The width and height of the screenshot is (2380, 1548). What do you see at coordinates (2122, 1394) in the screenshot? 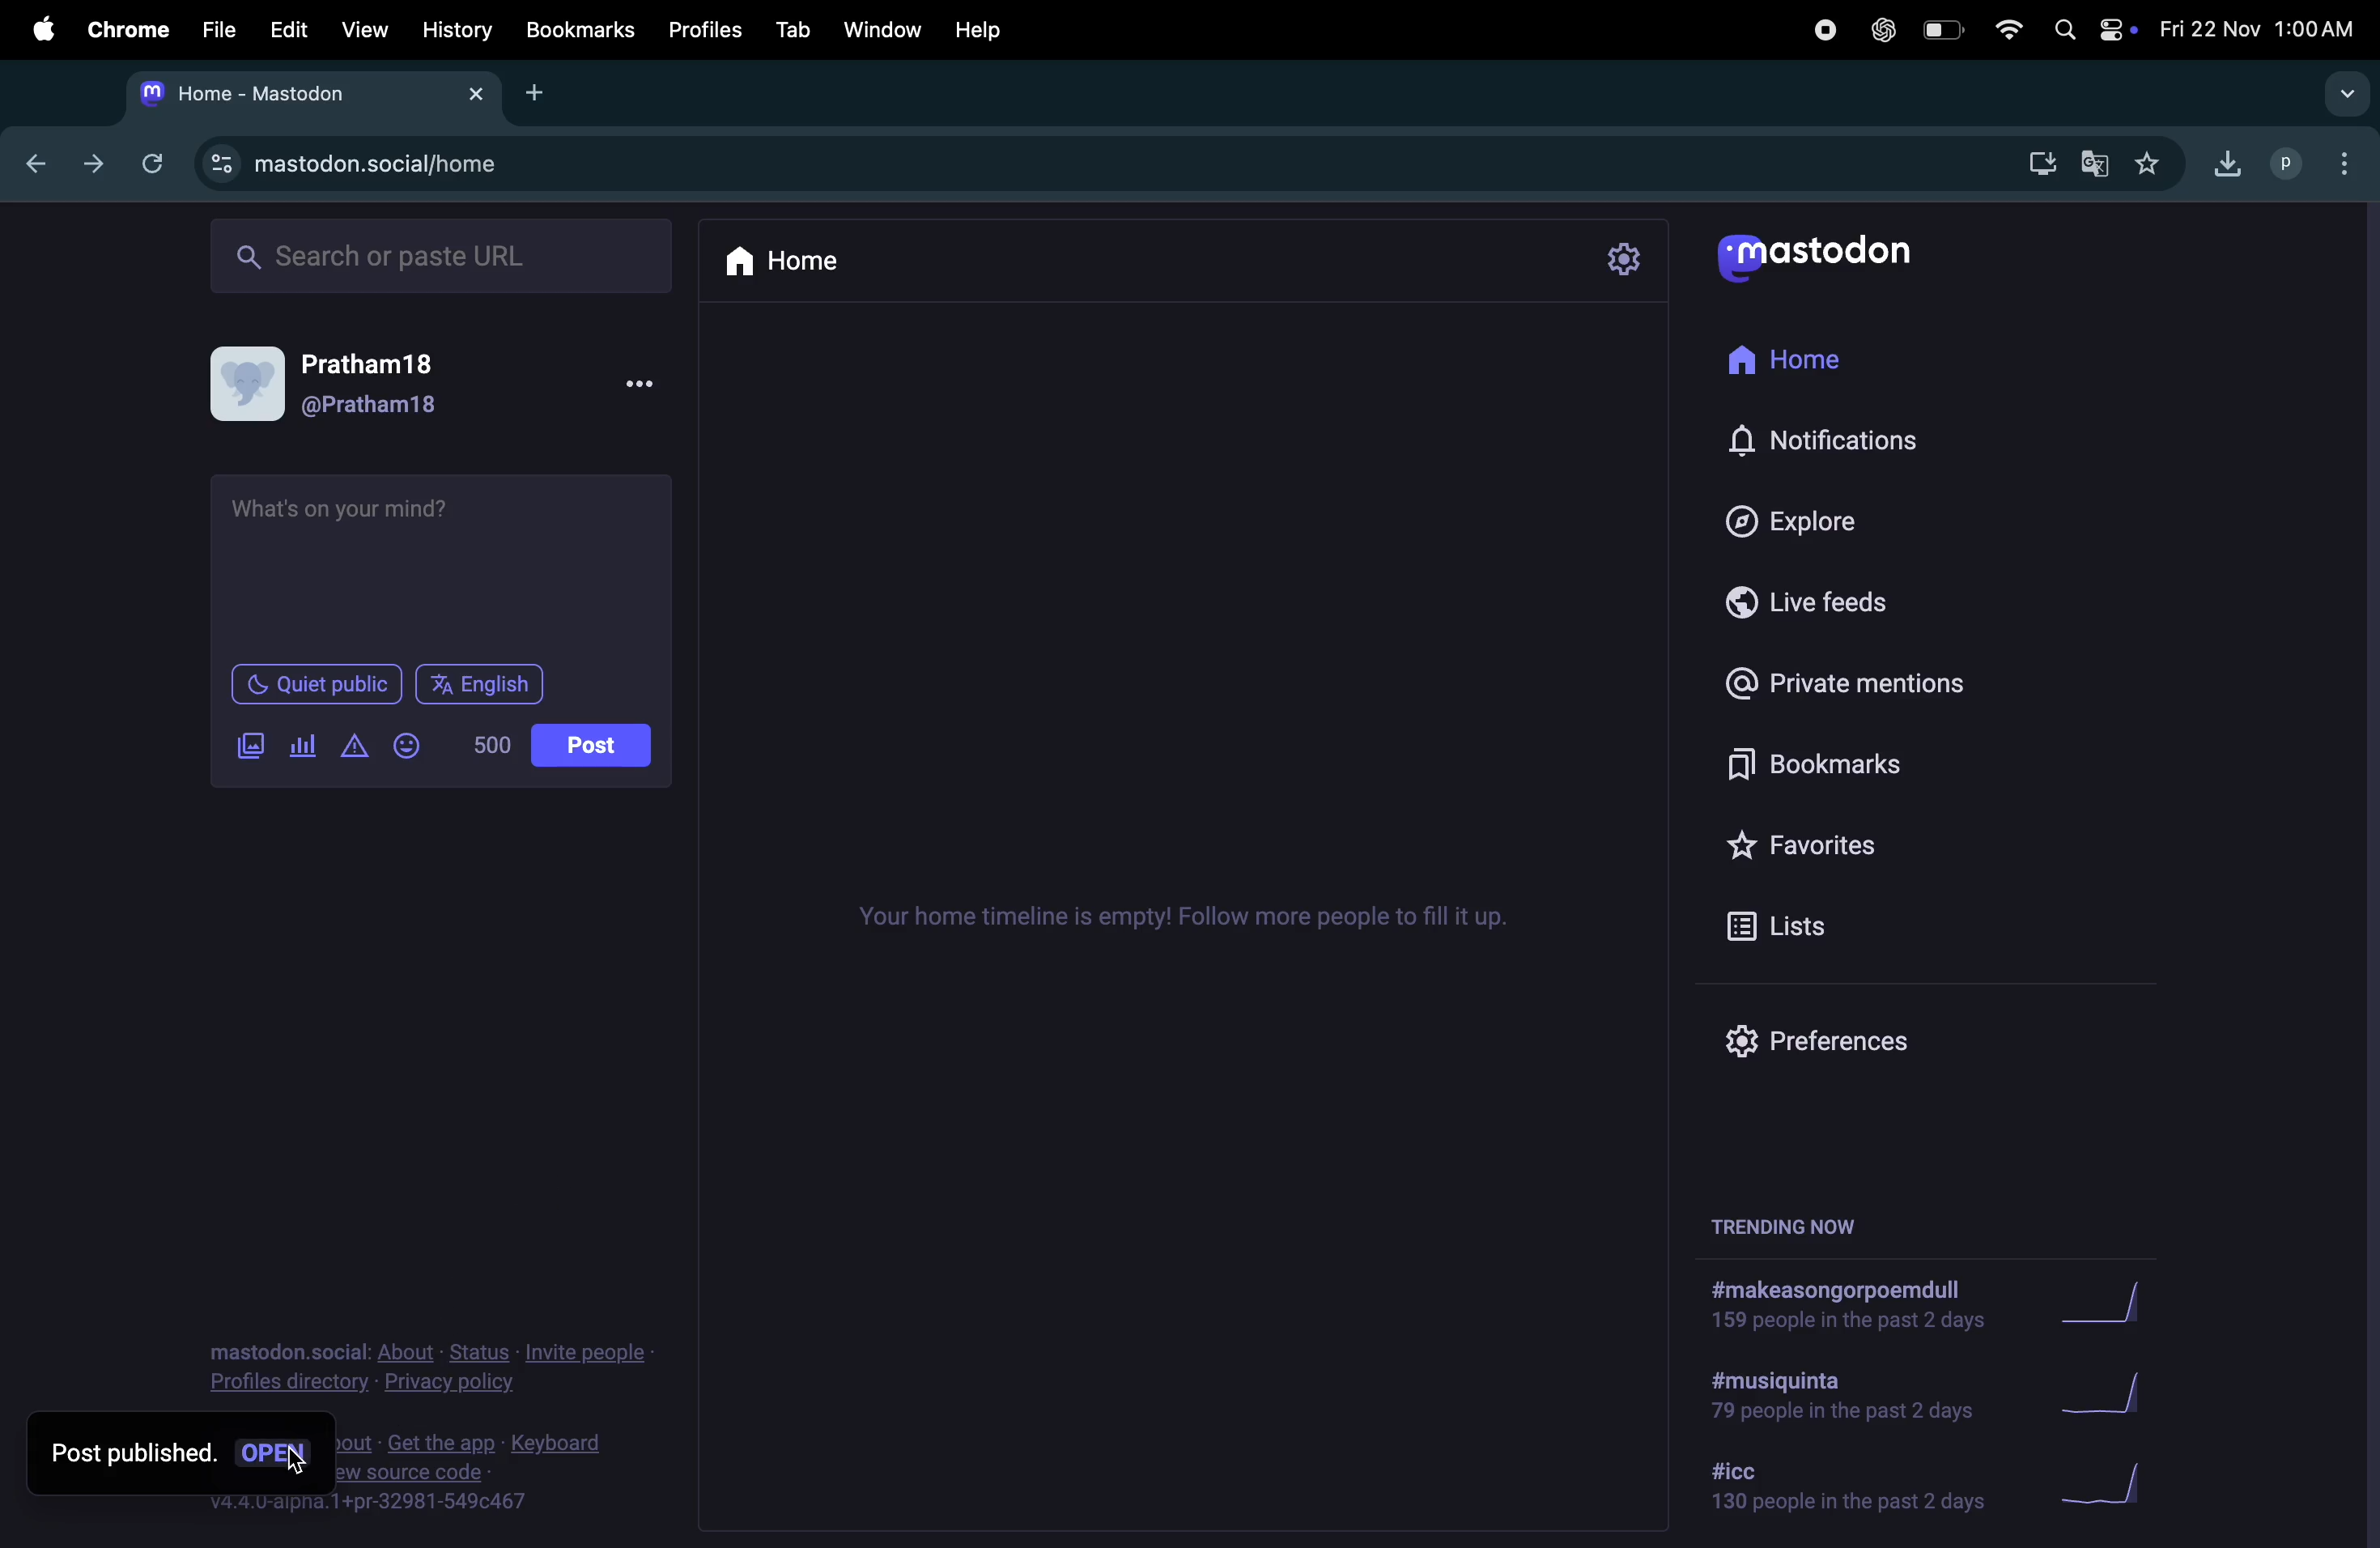
I see `graphs` at bounding box center [2122, 1394].